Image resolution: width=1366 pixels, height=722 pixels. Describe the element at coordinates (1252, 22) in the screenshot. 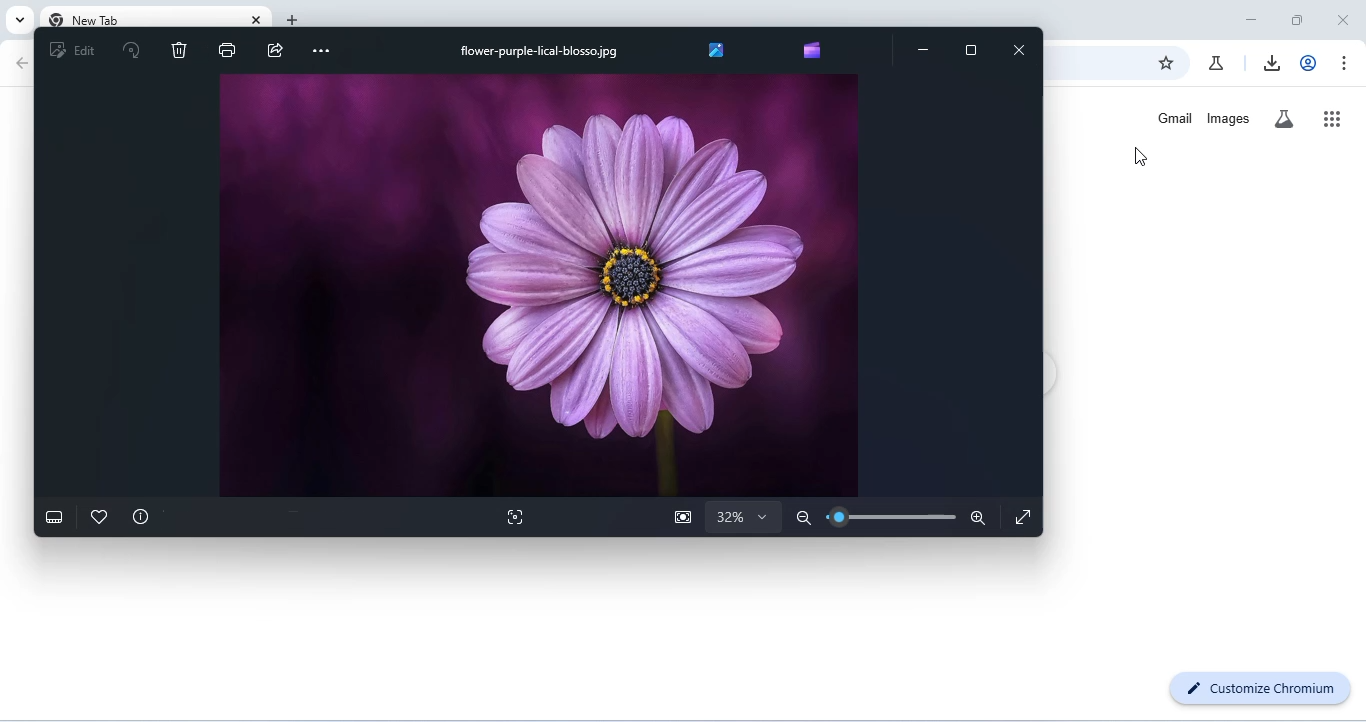

I see `minimize` at that location.